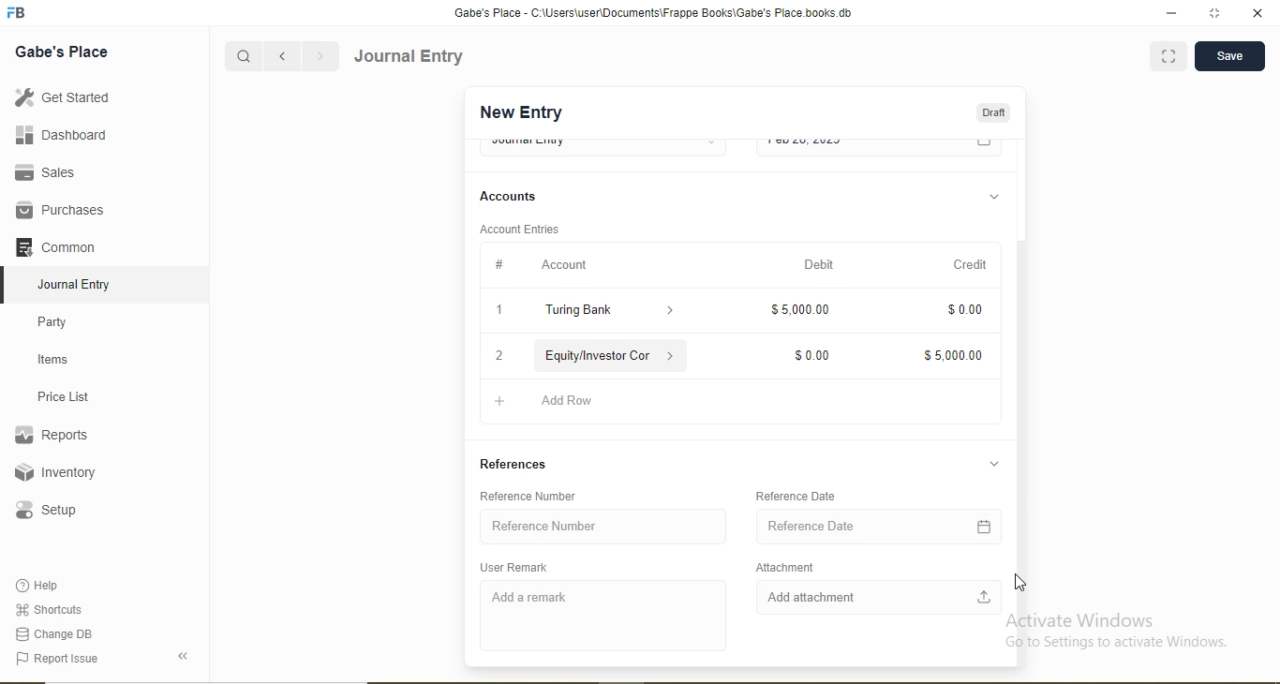 This screenshot has width=1280, height=684. What do you see at coordinates (952, 356) in the screenshot?
I see `$5,000.00` at bounding box center [952, 356].